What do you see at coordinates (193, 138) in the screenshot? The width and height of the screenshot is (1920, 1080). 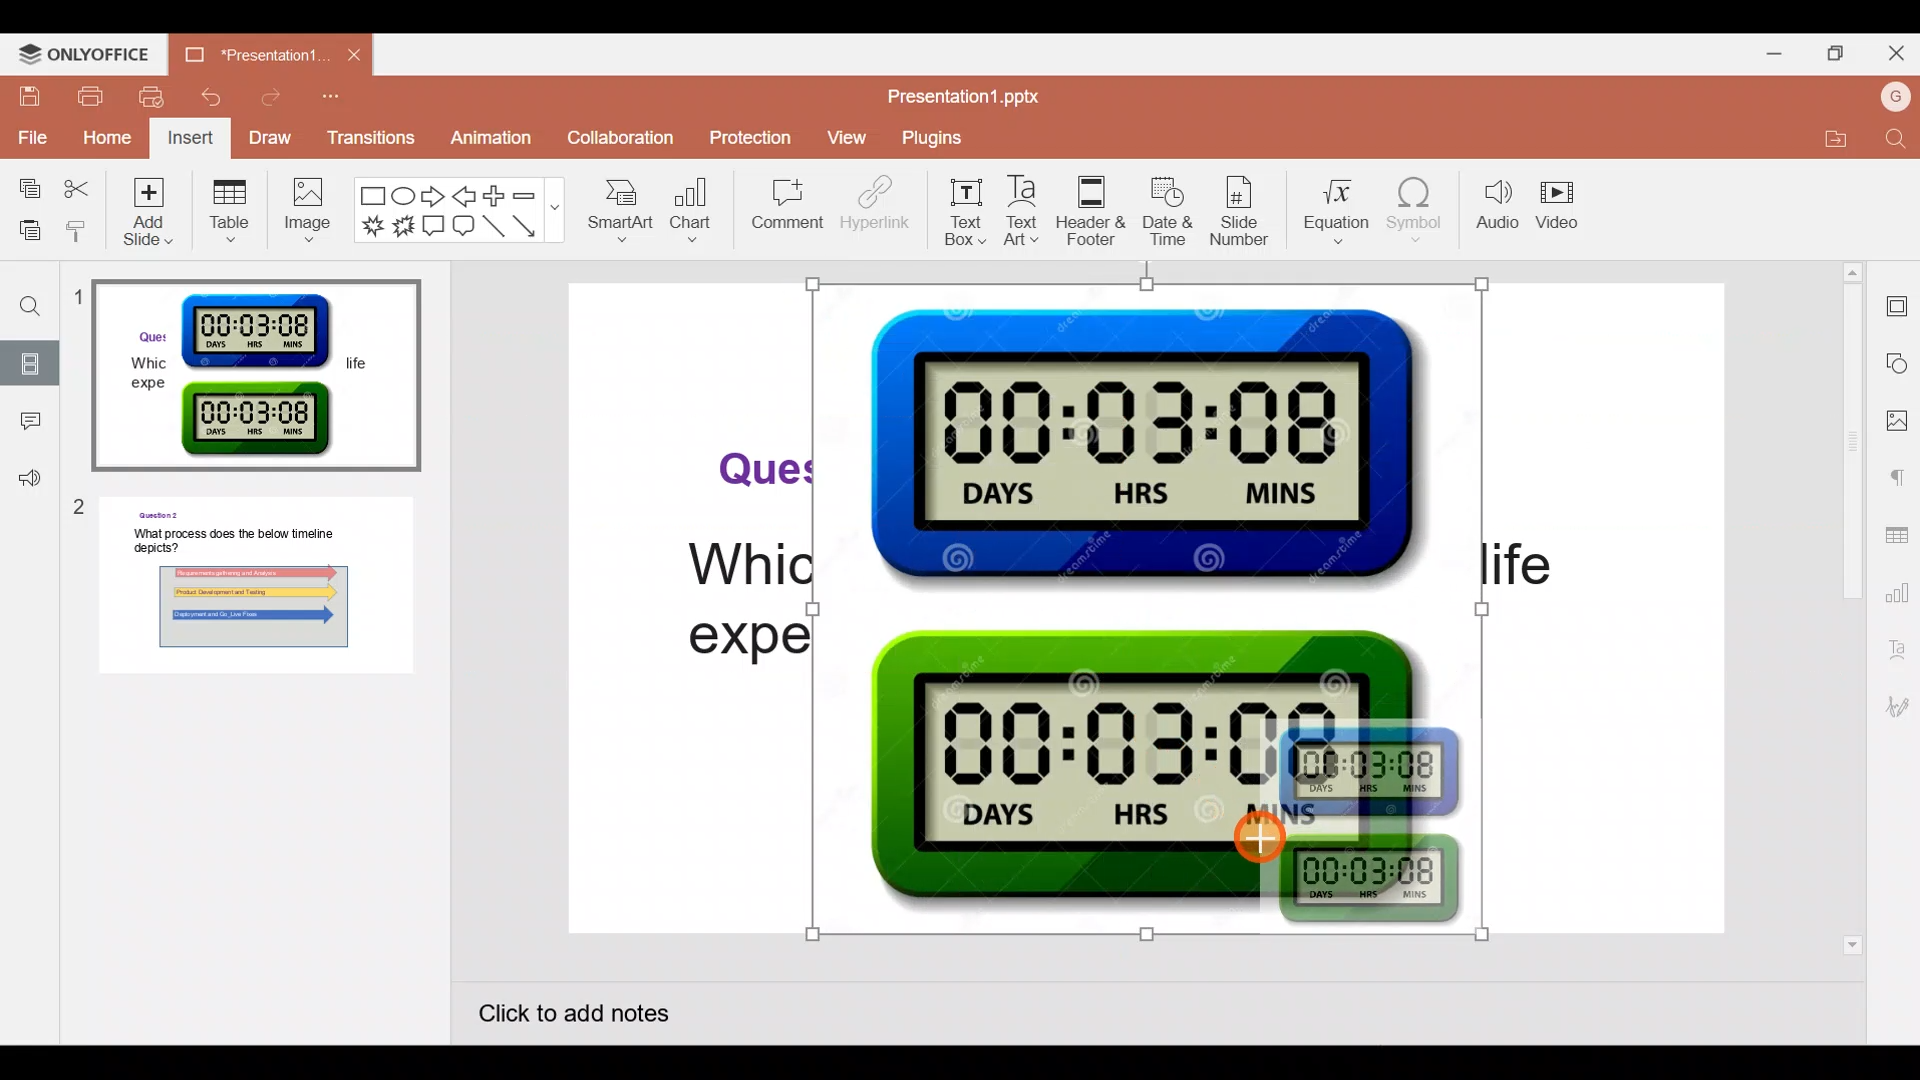 I see `Insert` at bounding box center [193, 138].